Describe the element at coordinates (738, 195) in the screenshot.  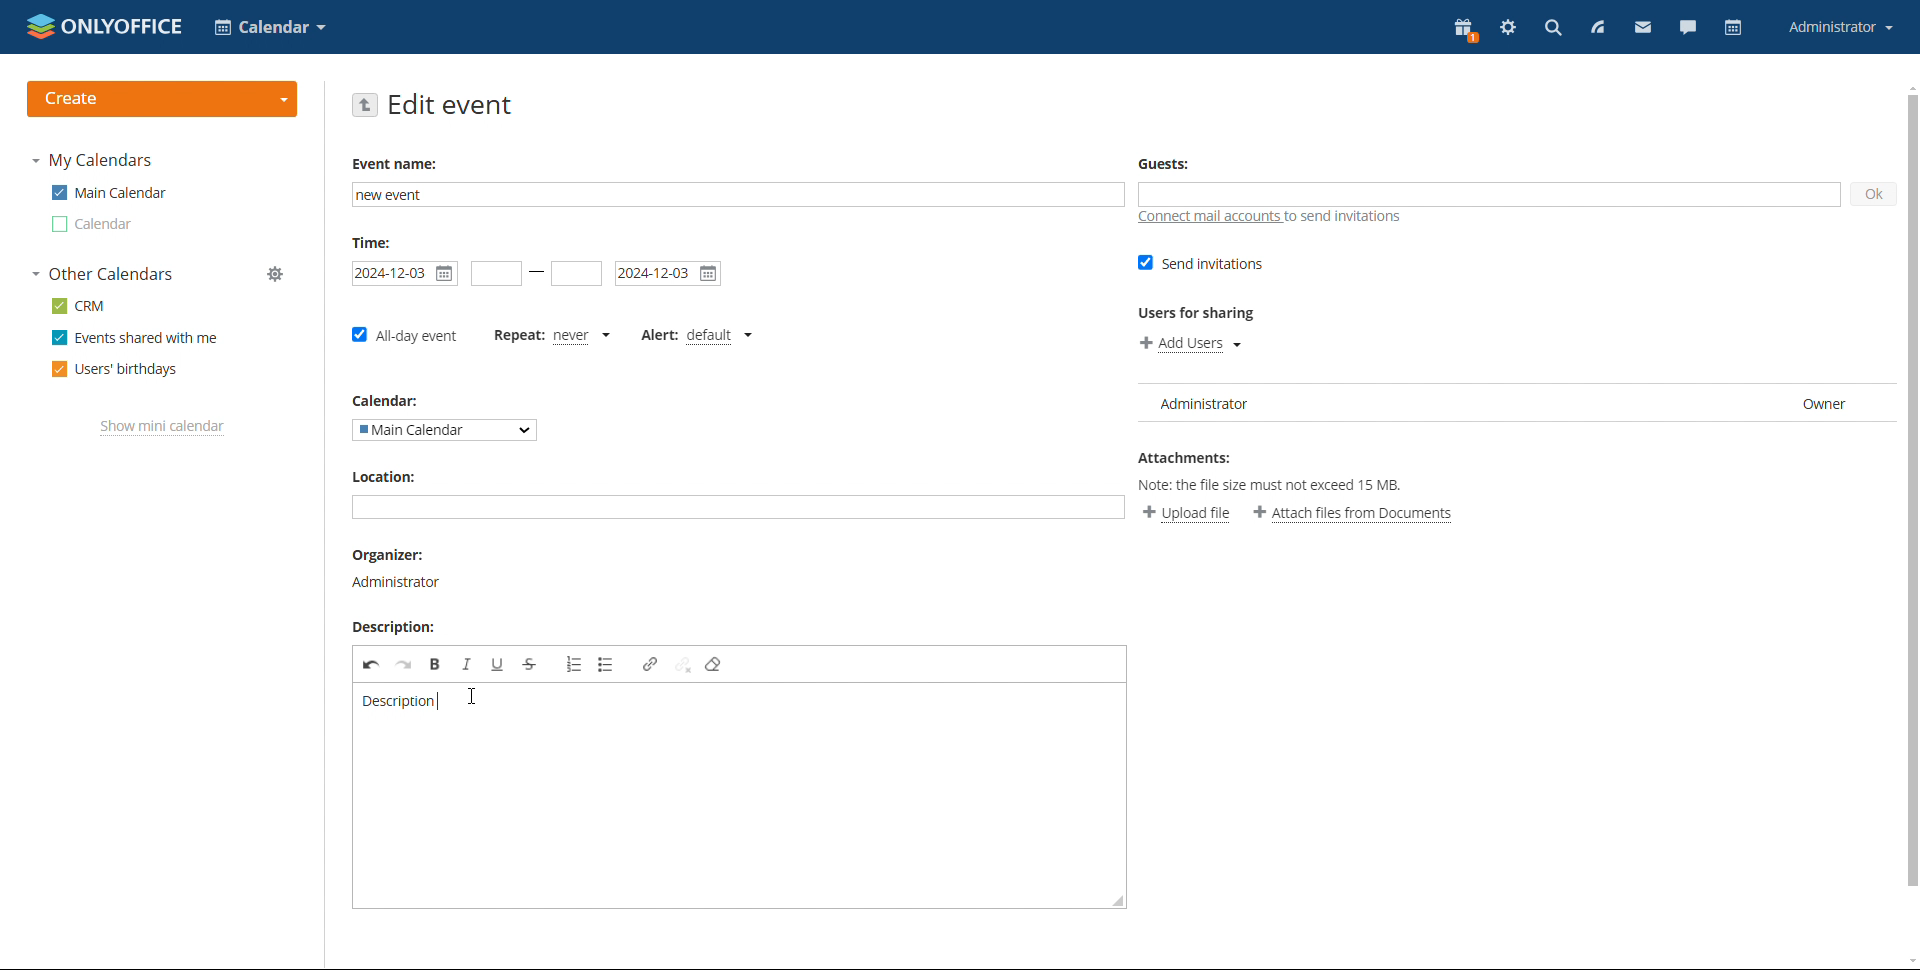
I see `add event name` at that location.